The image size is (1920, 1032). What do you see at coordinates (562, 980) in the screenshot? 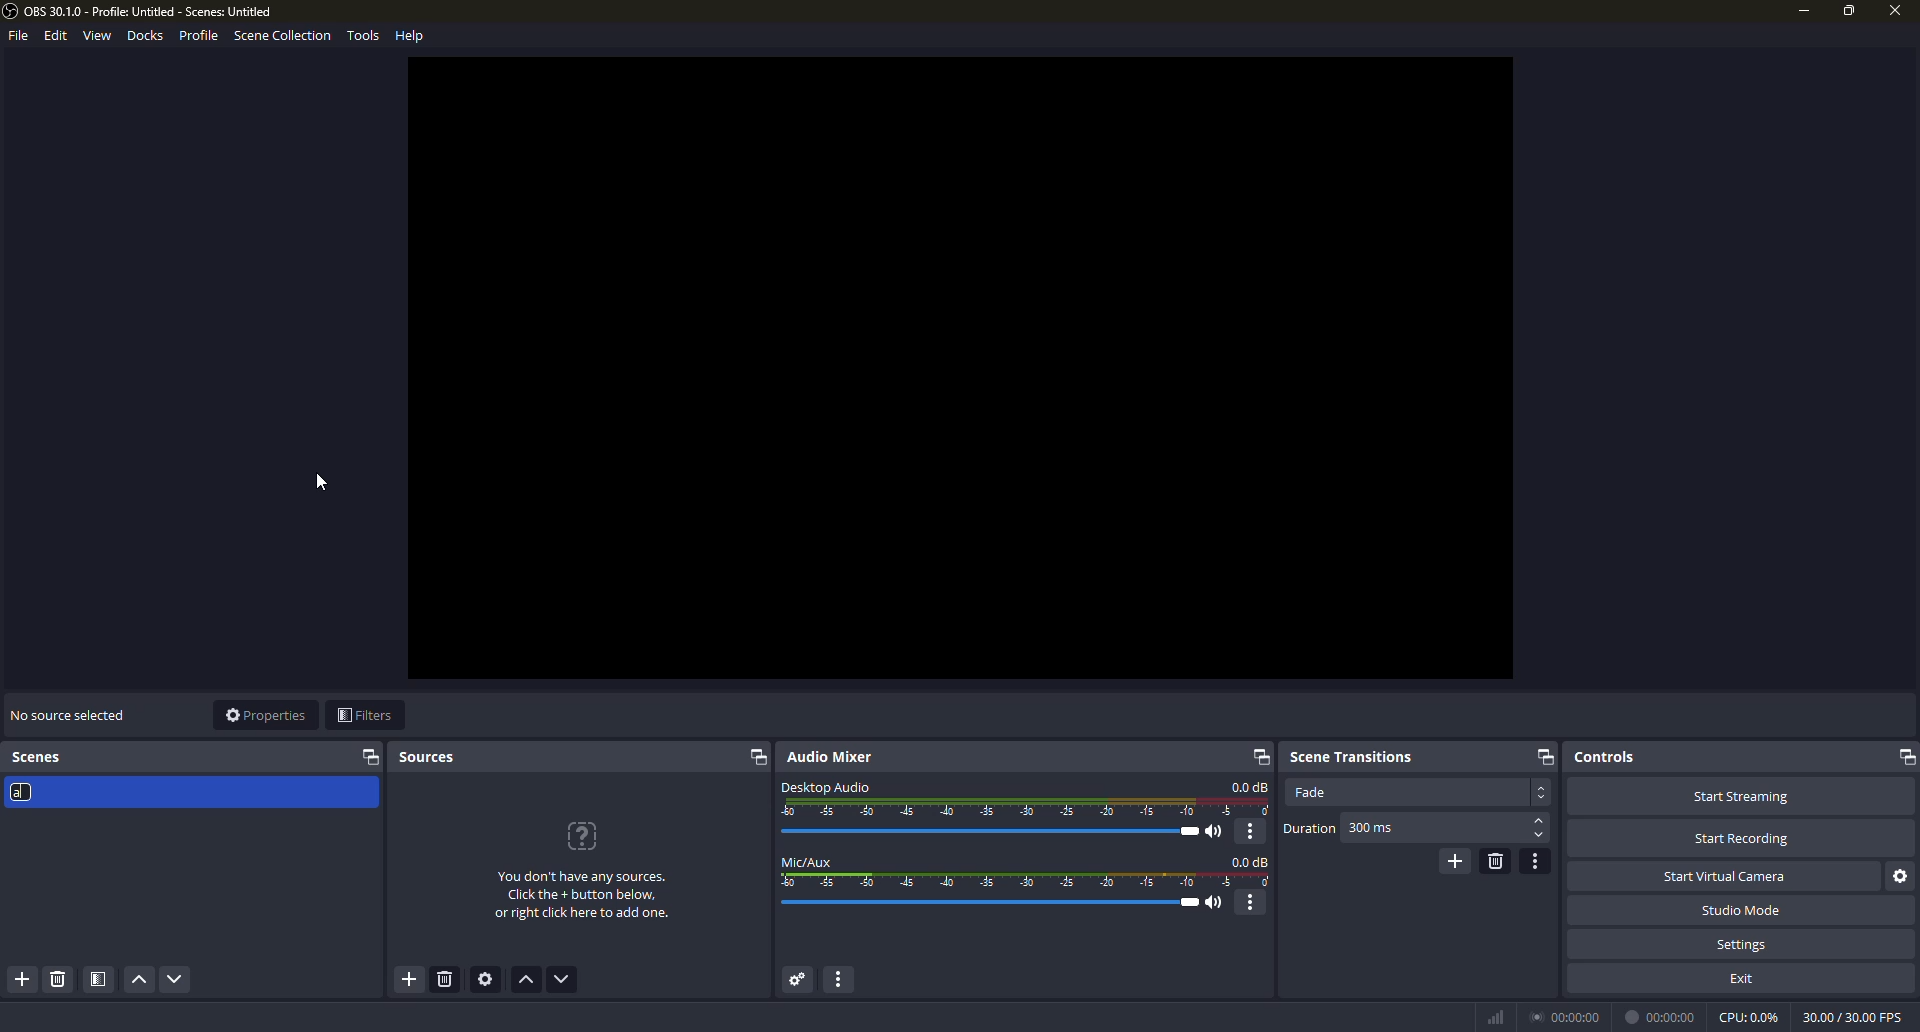
I see `move source down` at bounding box center [562, 980].